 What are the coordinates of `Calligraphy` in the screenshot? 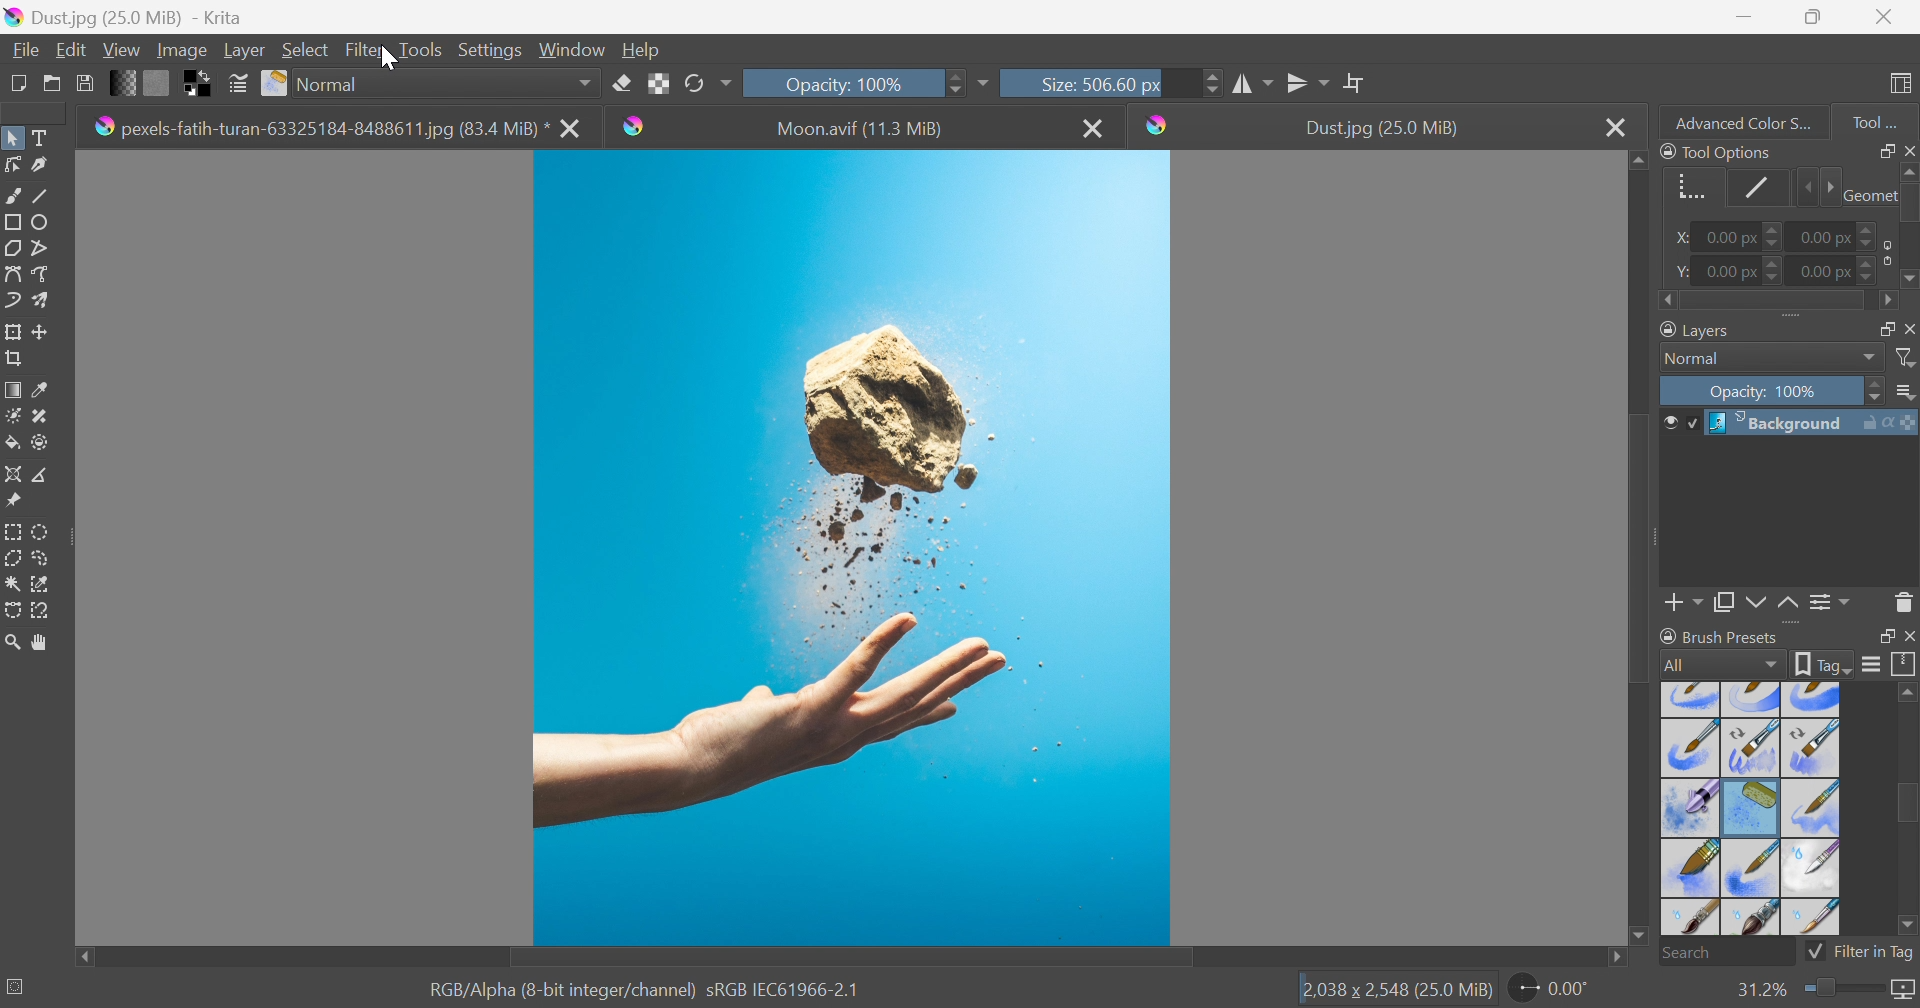 It's located at (46, 166).